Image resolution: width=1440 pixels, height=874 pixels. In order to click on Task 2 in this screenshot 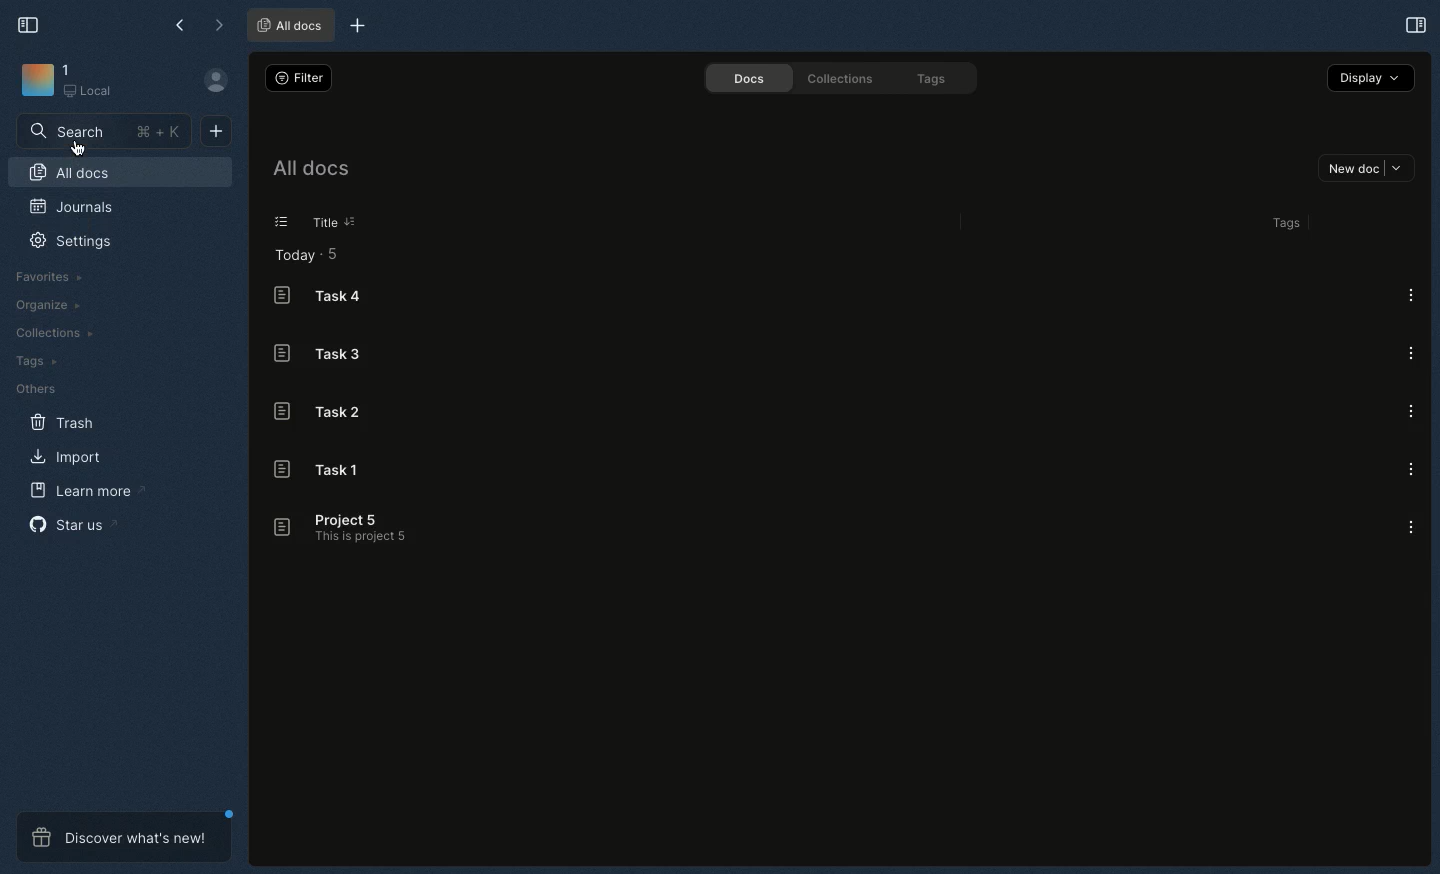, I will do `click(315, 411)`.